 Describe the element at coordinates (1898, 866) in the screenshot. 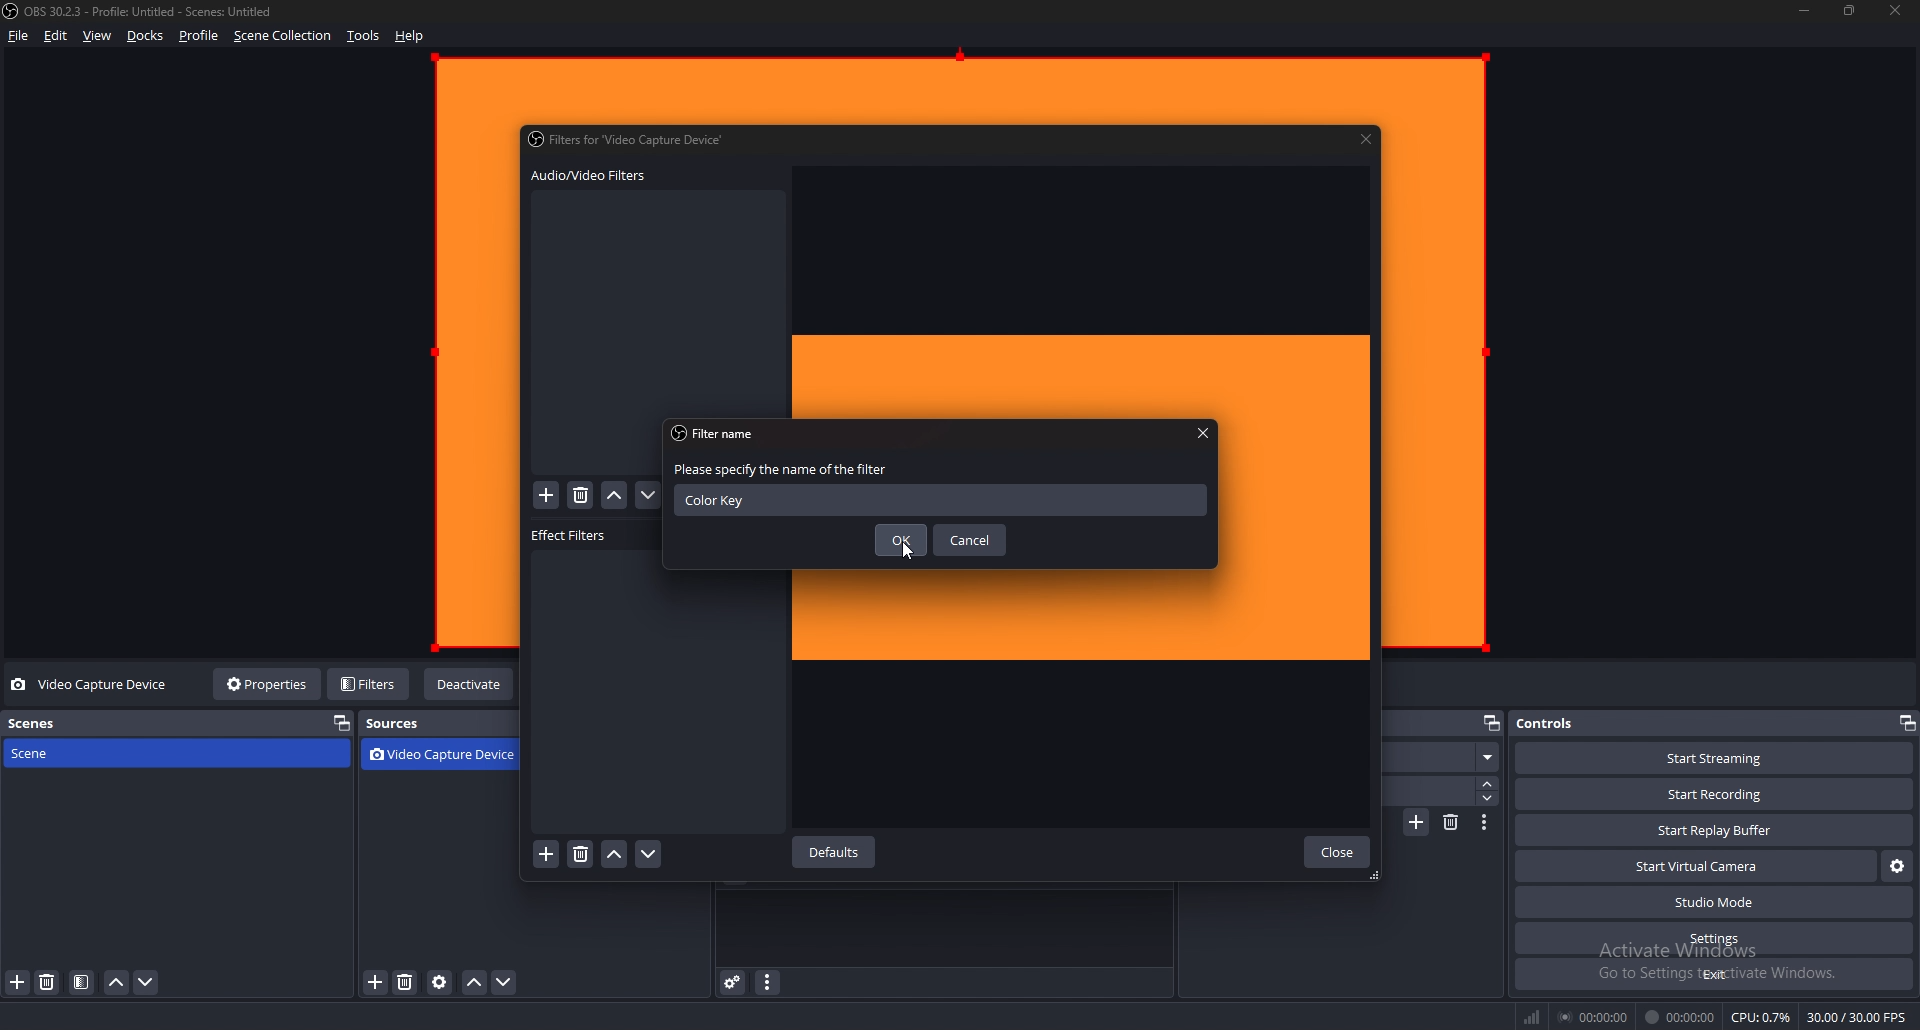

I see `virtual camera properties` at that location.